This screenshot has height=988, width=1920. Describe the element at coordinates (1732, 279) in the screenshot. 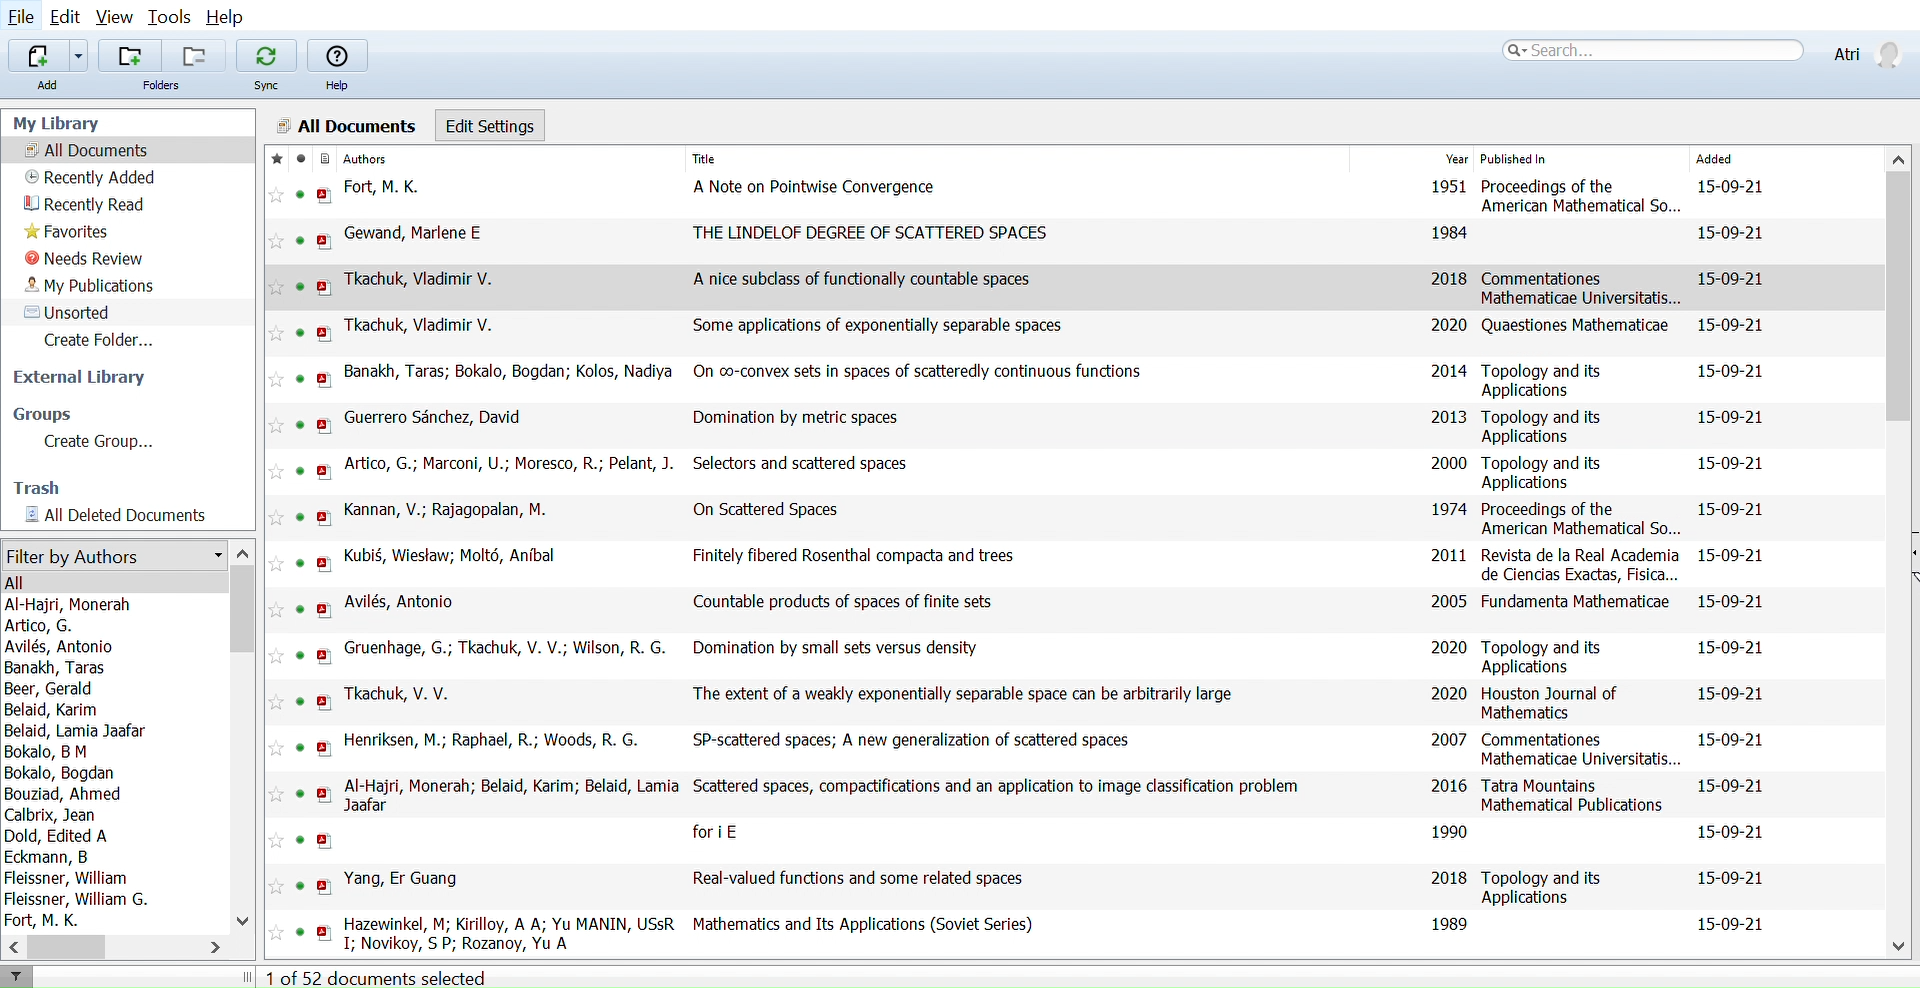

I see `15-09-21` at that location.